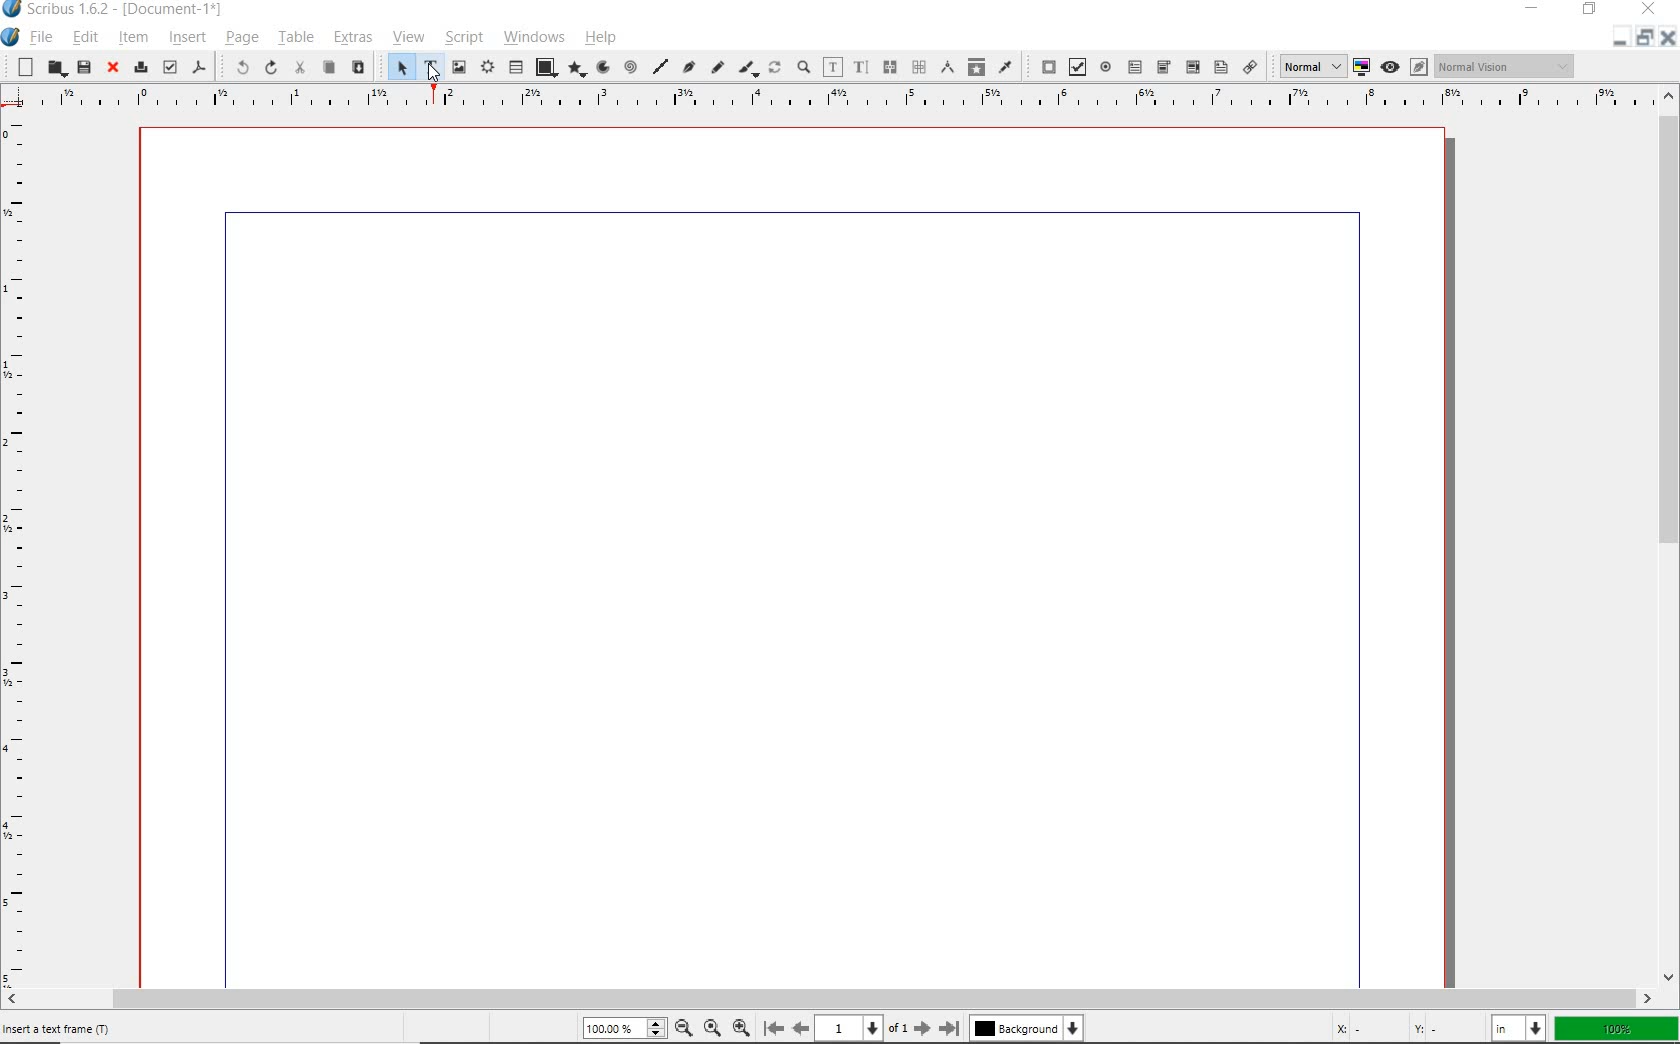 This screenshot has width=1680, height=1044. What do you see at coordinates (840, 97) in the screenshot?
I see `Horizontal Margins` at bounding box center [840, 97].